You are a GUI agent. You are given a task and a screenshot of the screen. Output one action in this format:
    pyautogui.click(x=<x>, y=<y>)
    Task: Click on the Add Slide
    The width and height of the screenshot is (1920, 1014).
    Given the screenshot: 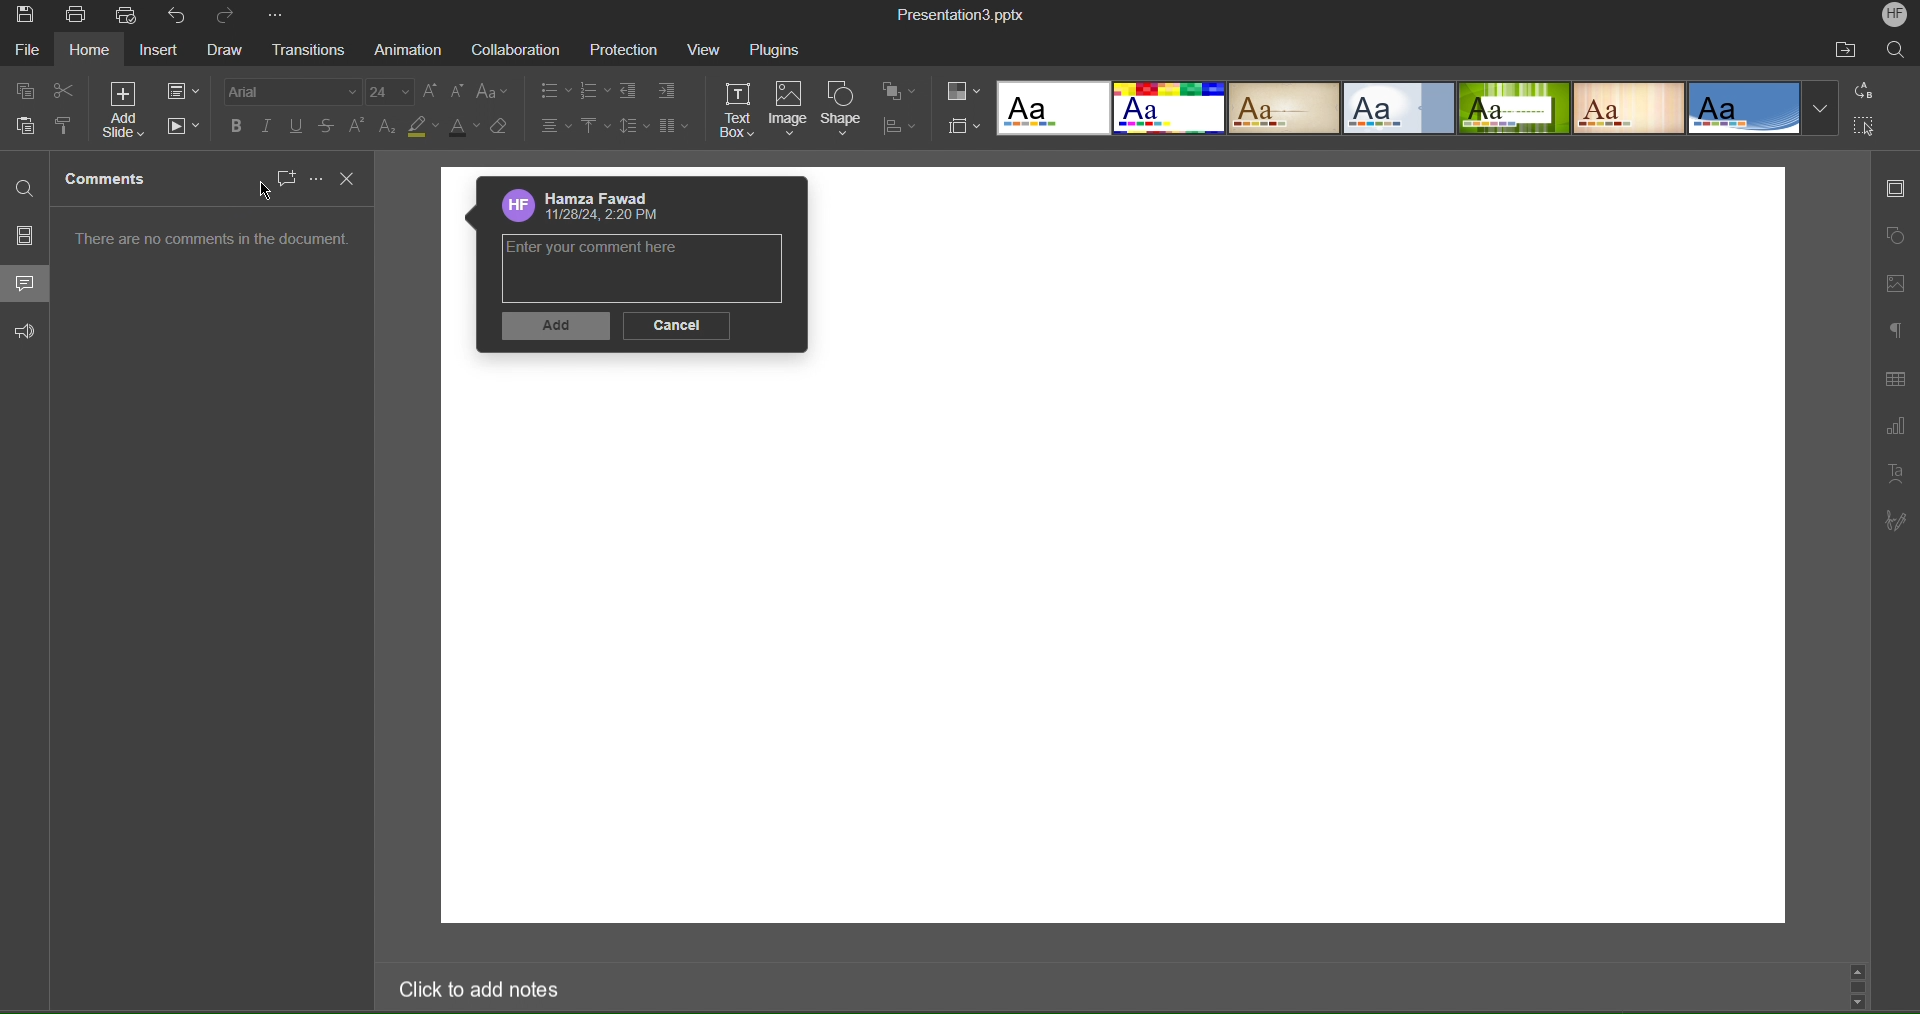 What is the action you would take?
    pyautogui.click(x=127, y=111)
    